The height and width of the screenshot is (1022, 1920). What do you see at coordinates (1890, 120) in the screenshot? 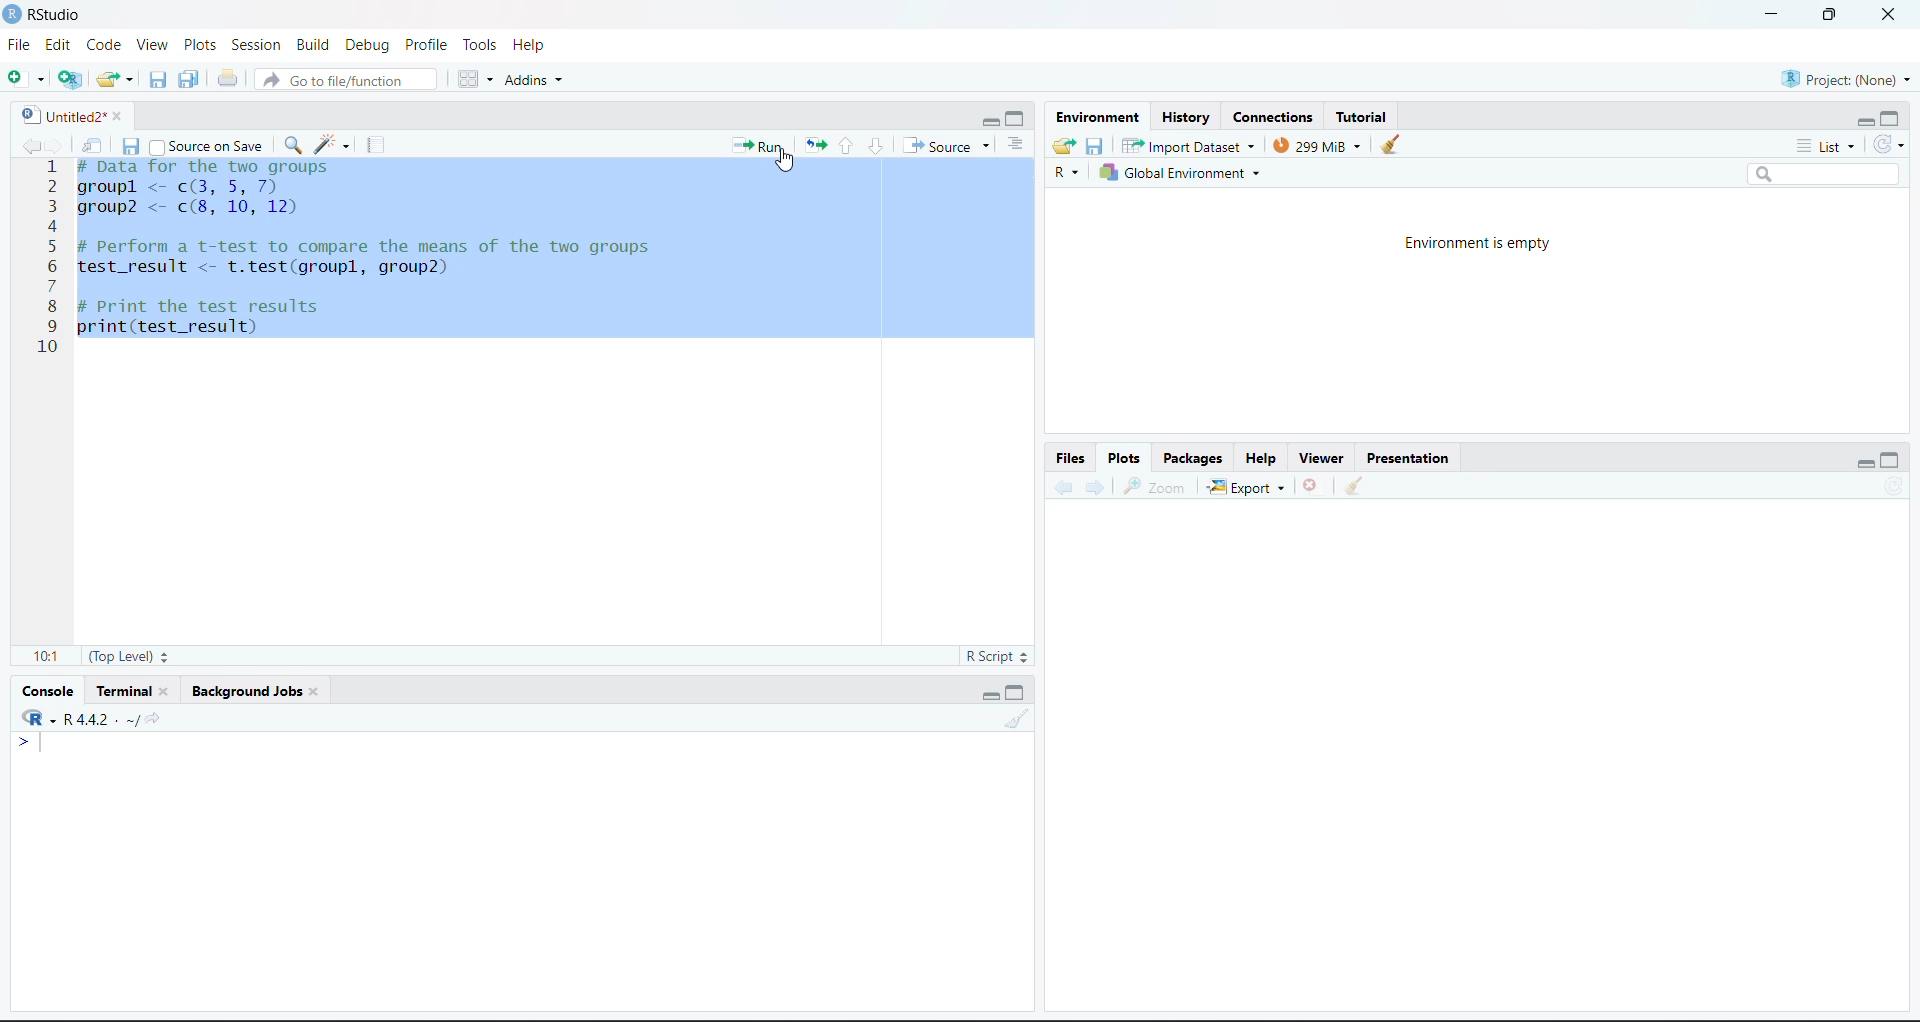
I see `maximize` at bounding box center [1890, 120].